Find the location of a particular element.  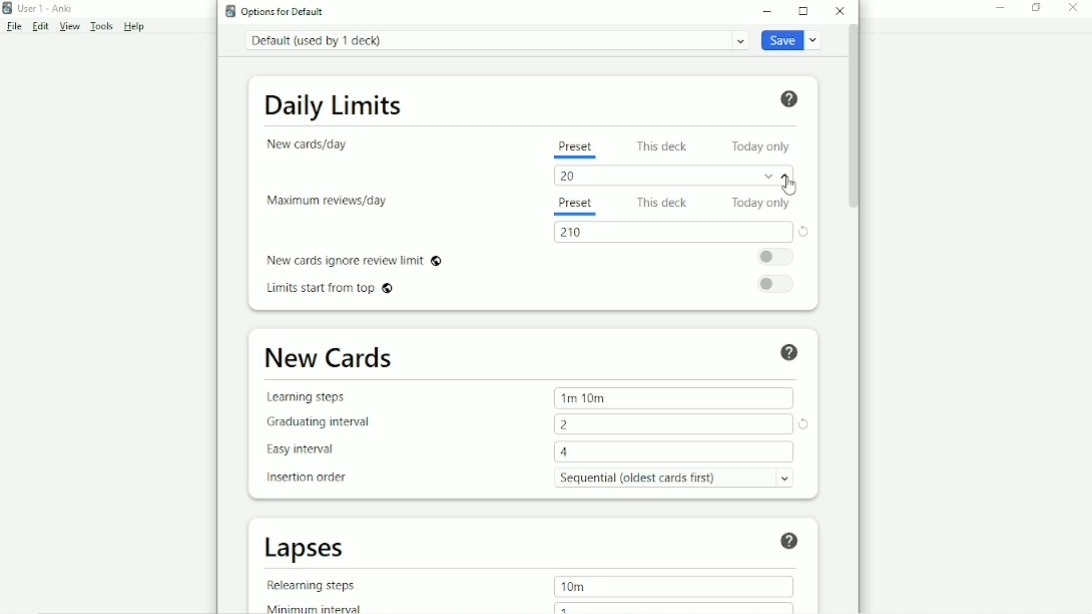

Graduating interval is located at coordinates (320, 422).